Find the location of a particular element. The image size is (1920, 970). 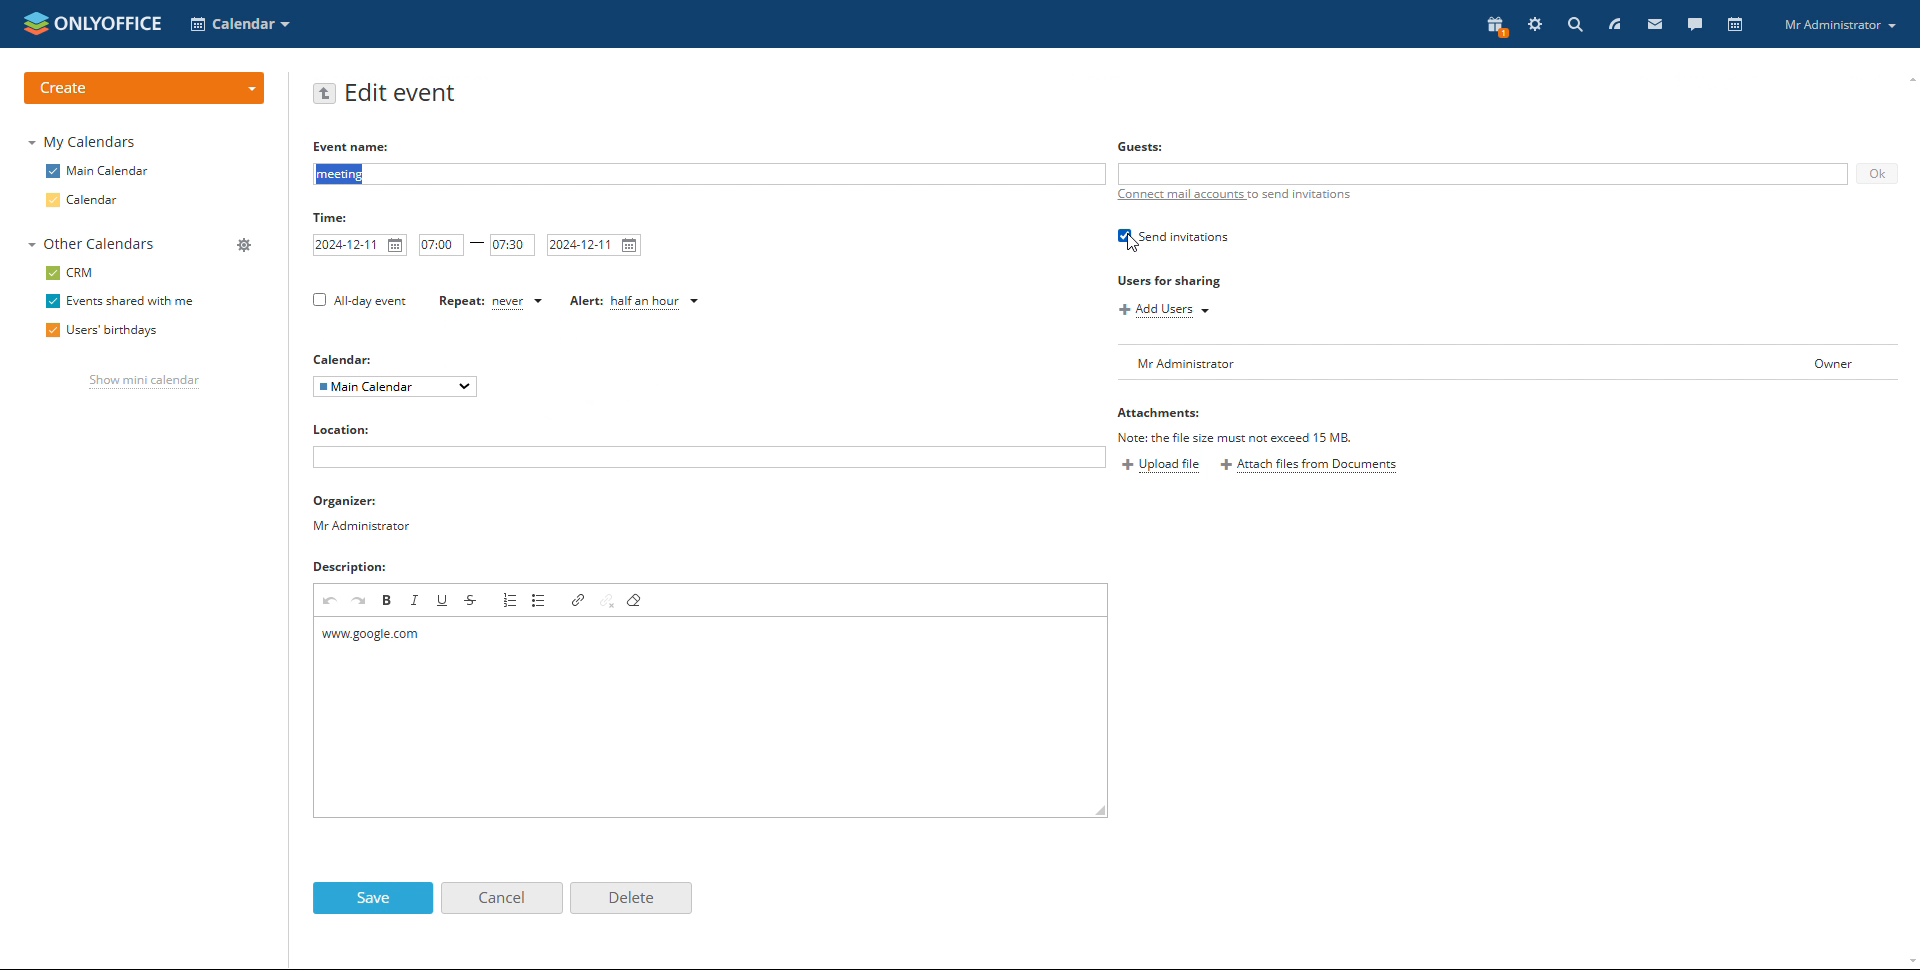

go back is located at coordinates (325, 94).